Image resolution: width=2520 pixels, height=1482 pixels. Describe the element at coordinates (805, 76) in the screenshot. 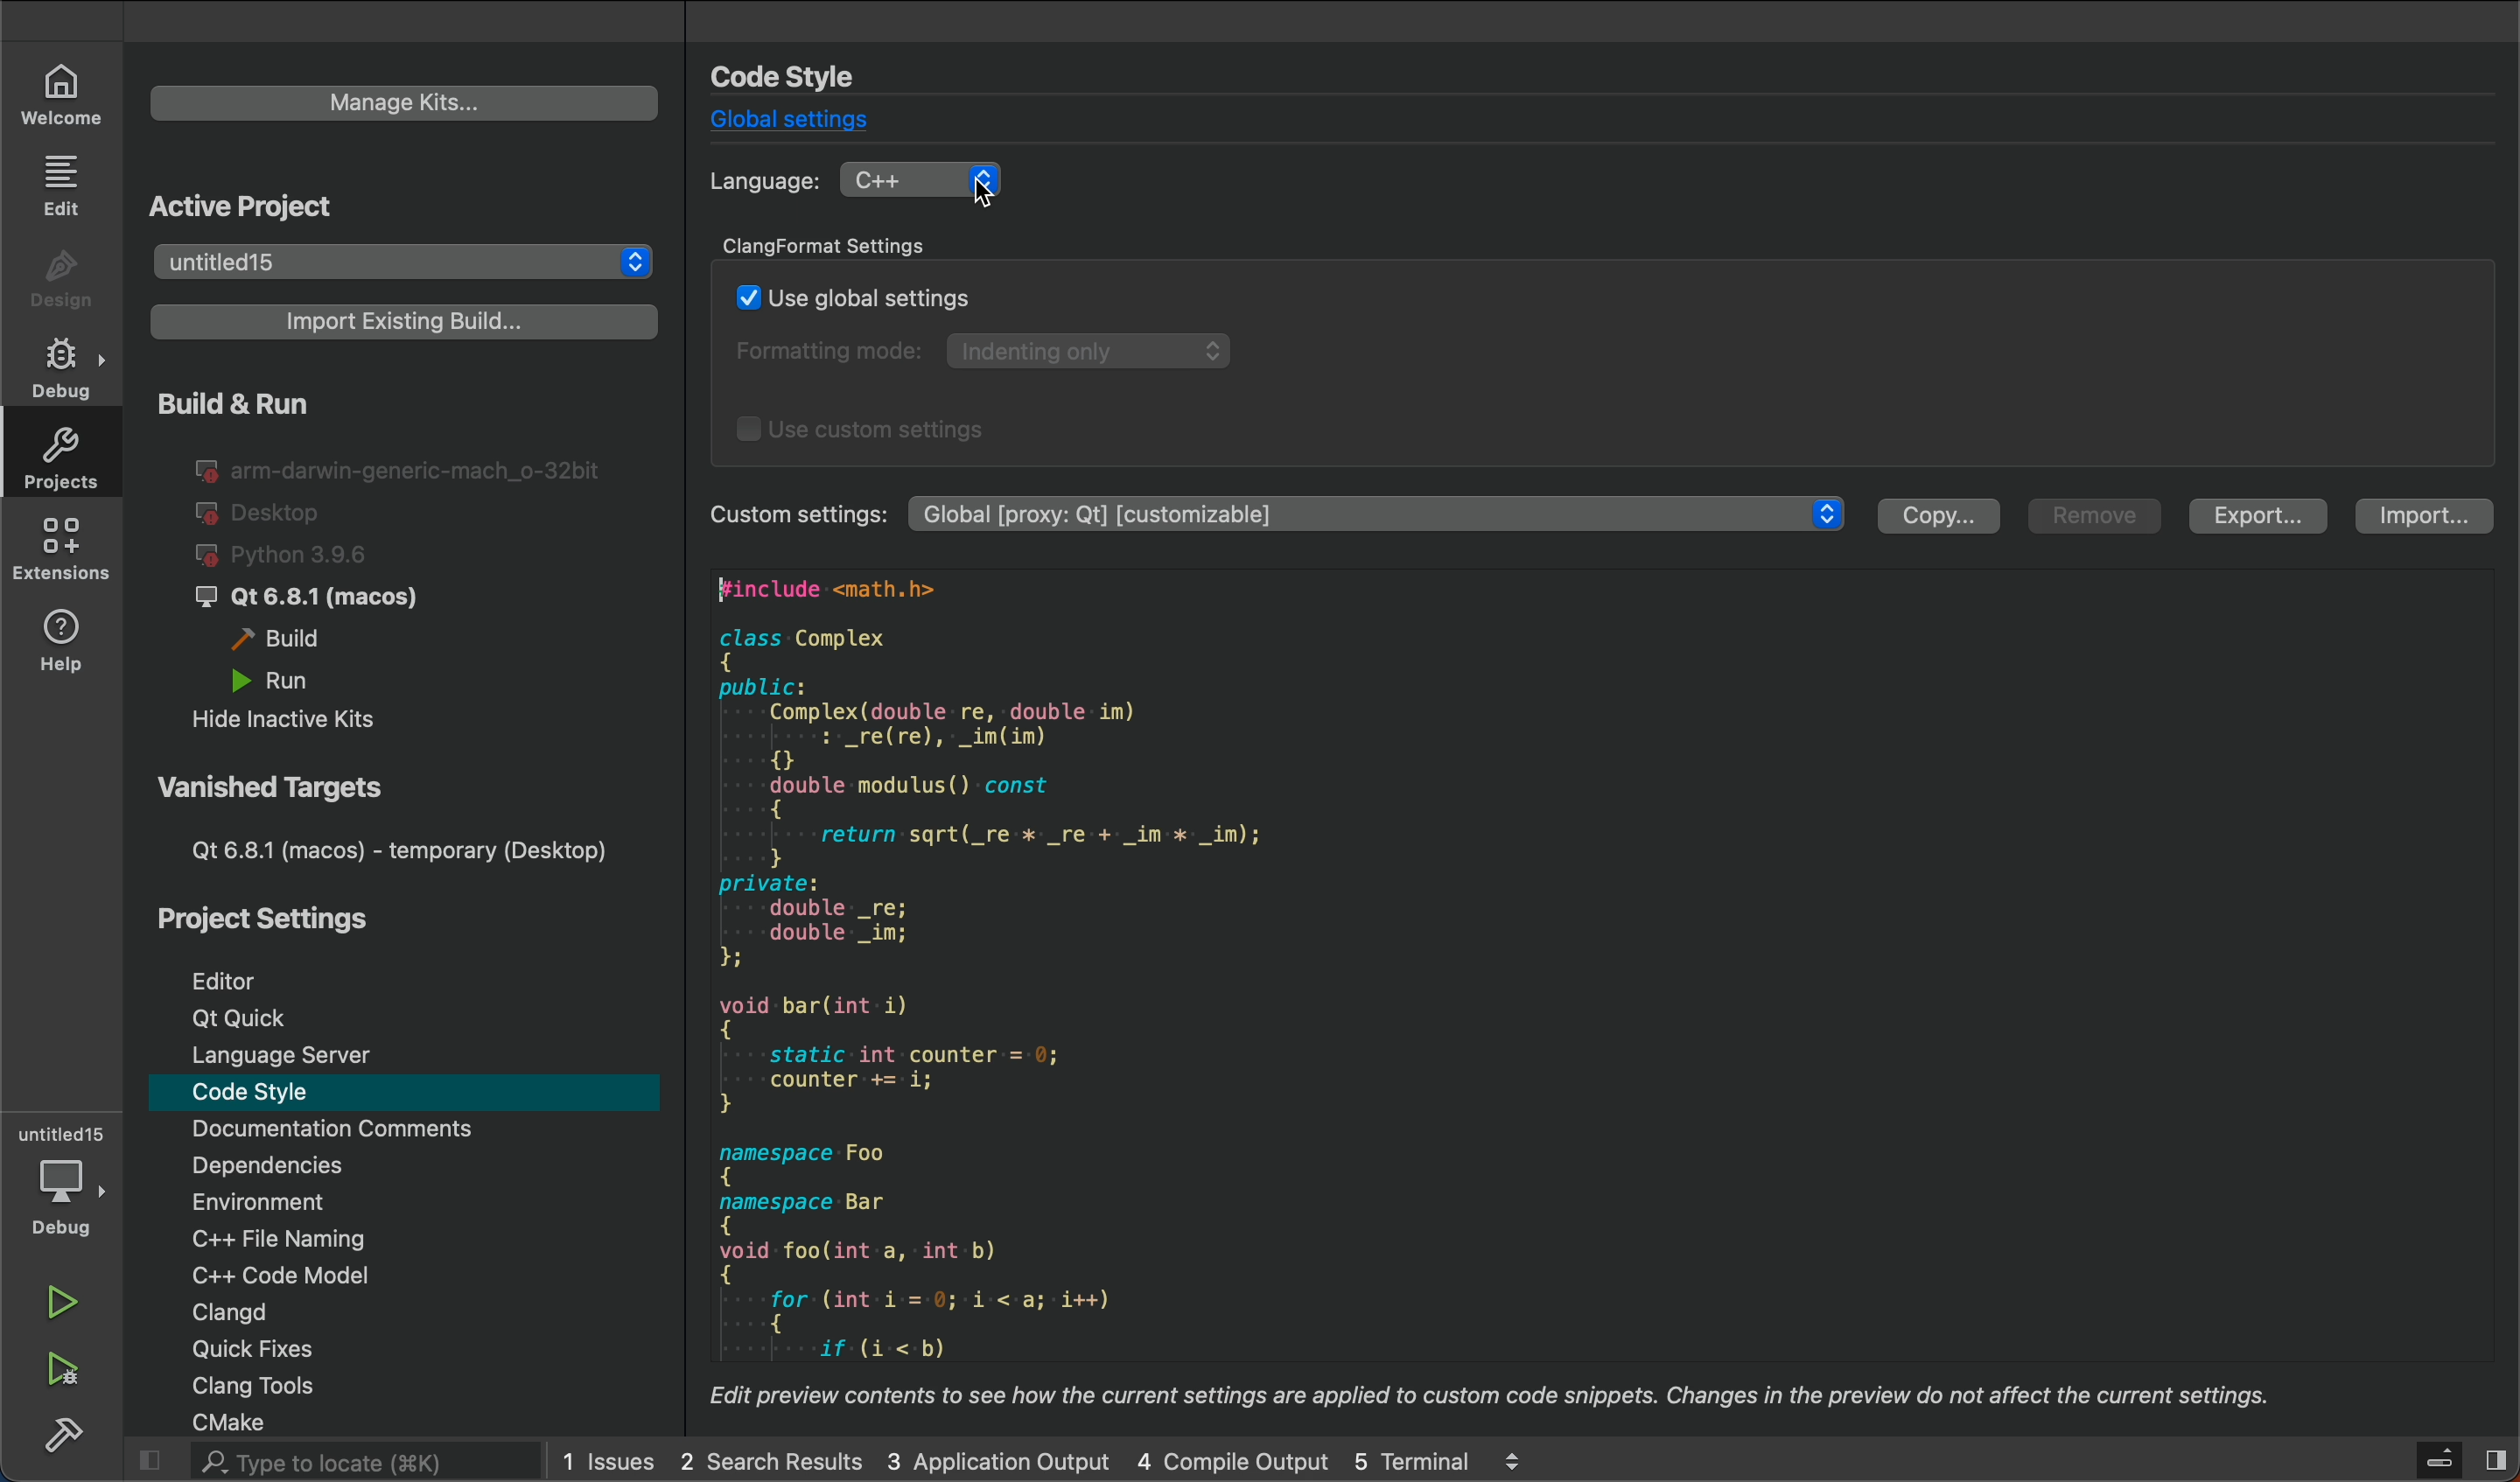

I see `code style` at that location.